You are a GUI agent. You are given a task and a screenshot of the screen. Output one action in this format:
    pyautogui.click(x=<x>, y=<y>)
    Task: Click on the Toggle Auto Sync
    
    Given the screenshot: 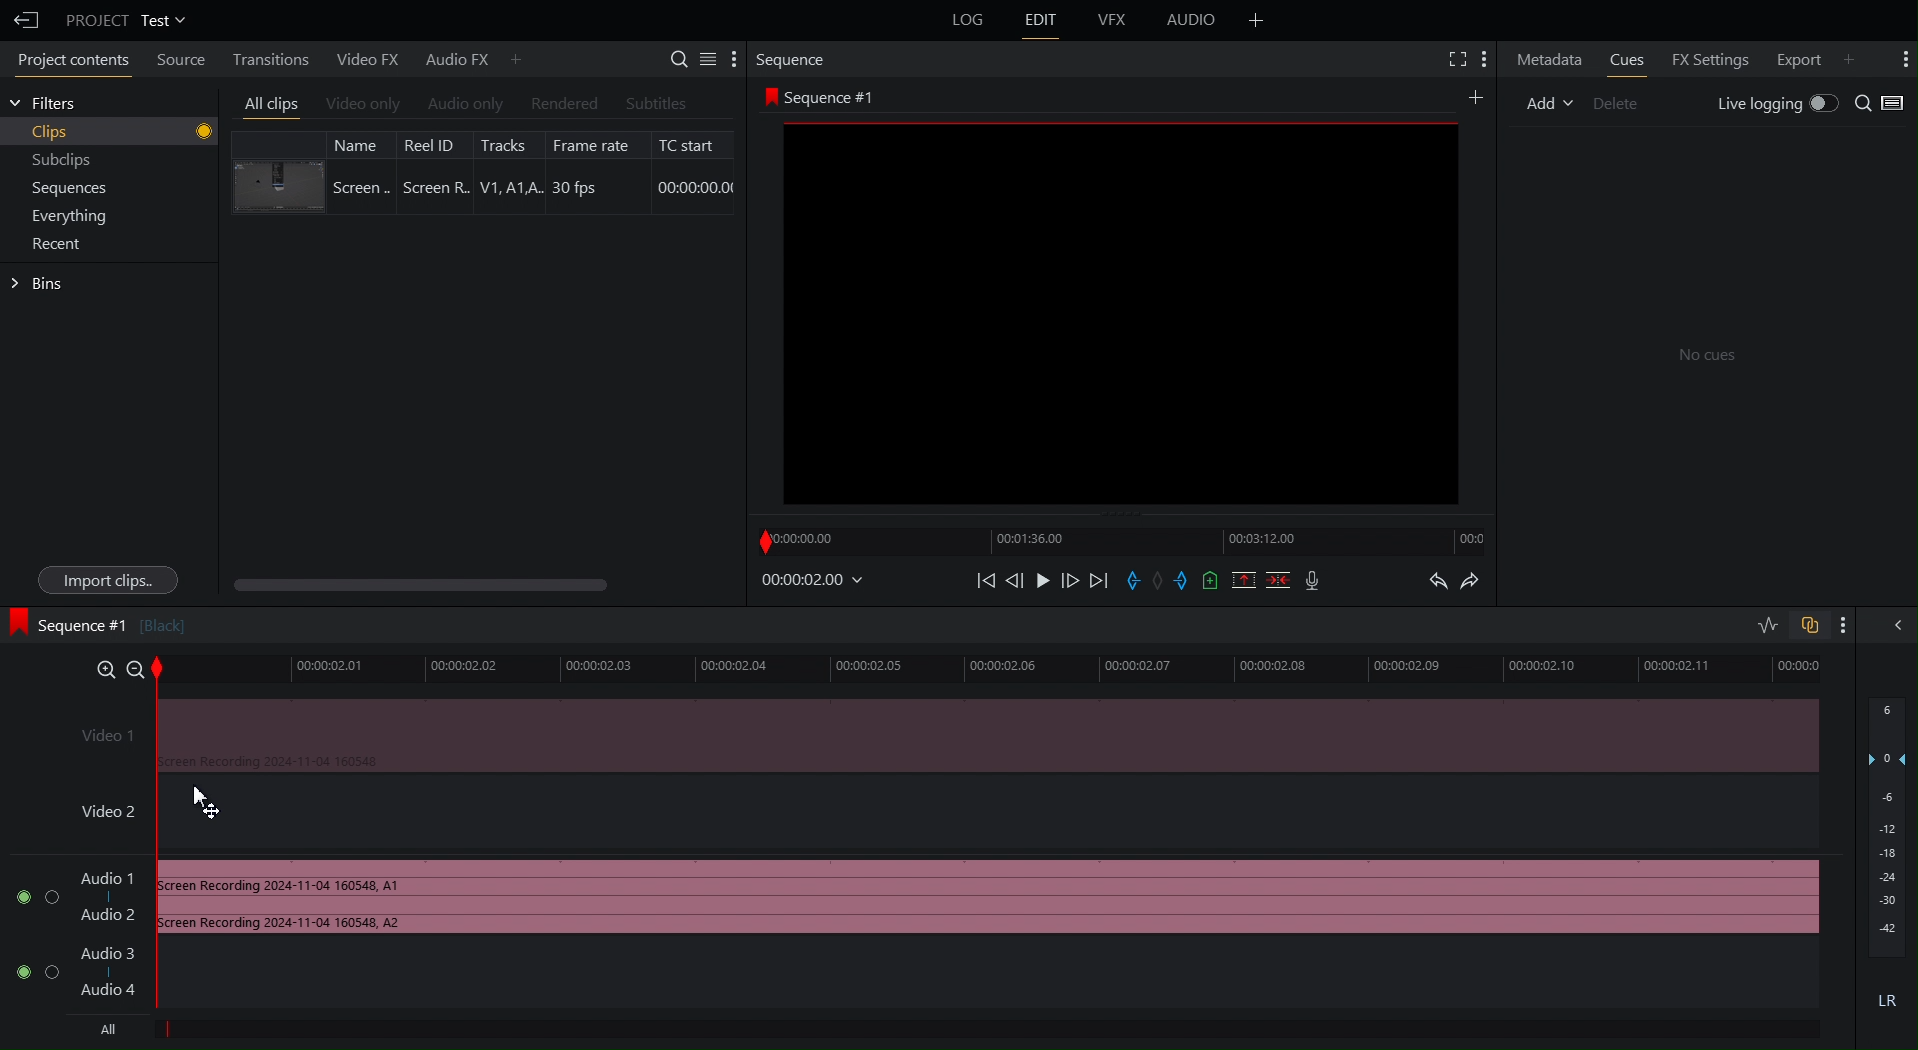 What is the action you would take?
    pyautogui.click(x=1809, y=622)
    